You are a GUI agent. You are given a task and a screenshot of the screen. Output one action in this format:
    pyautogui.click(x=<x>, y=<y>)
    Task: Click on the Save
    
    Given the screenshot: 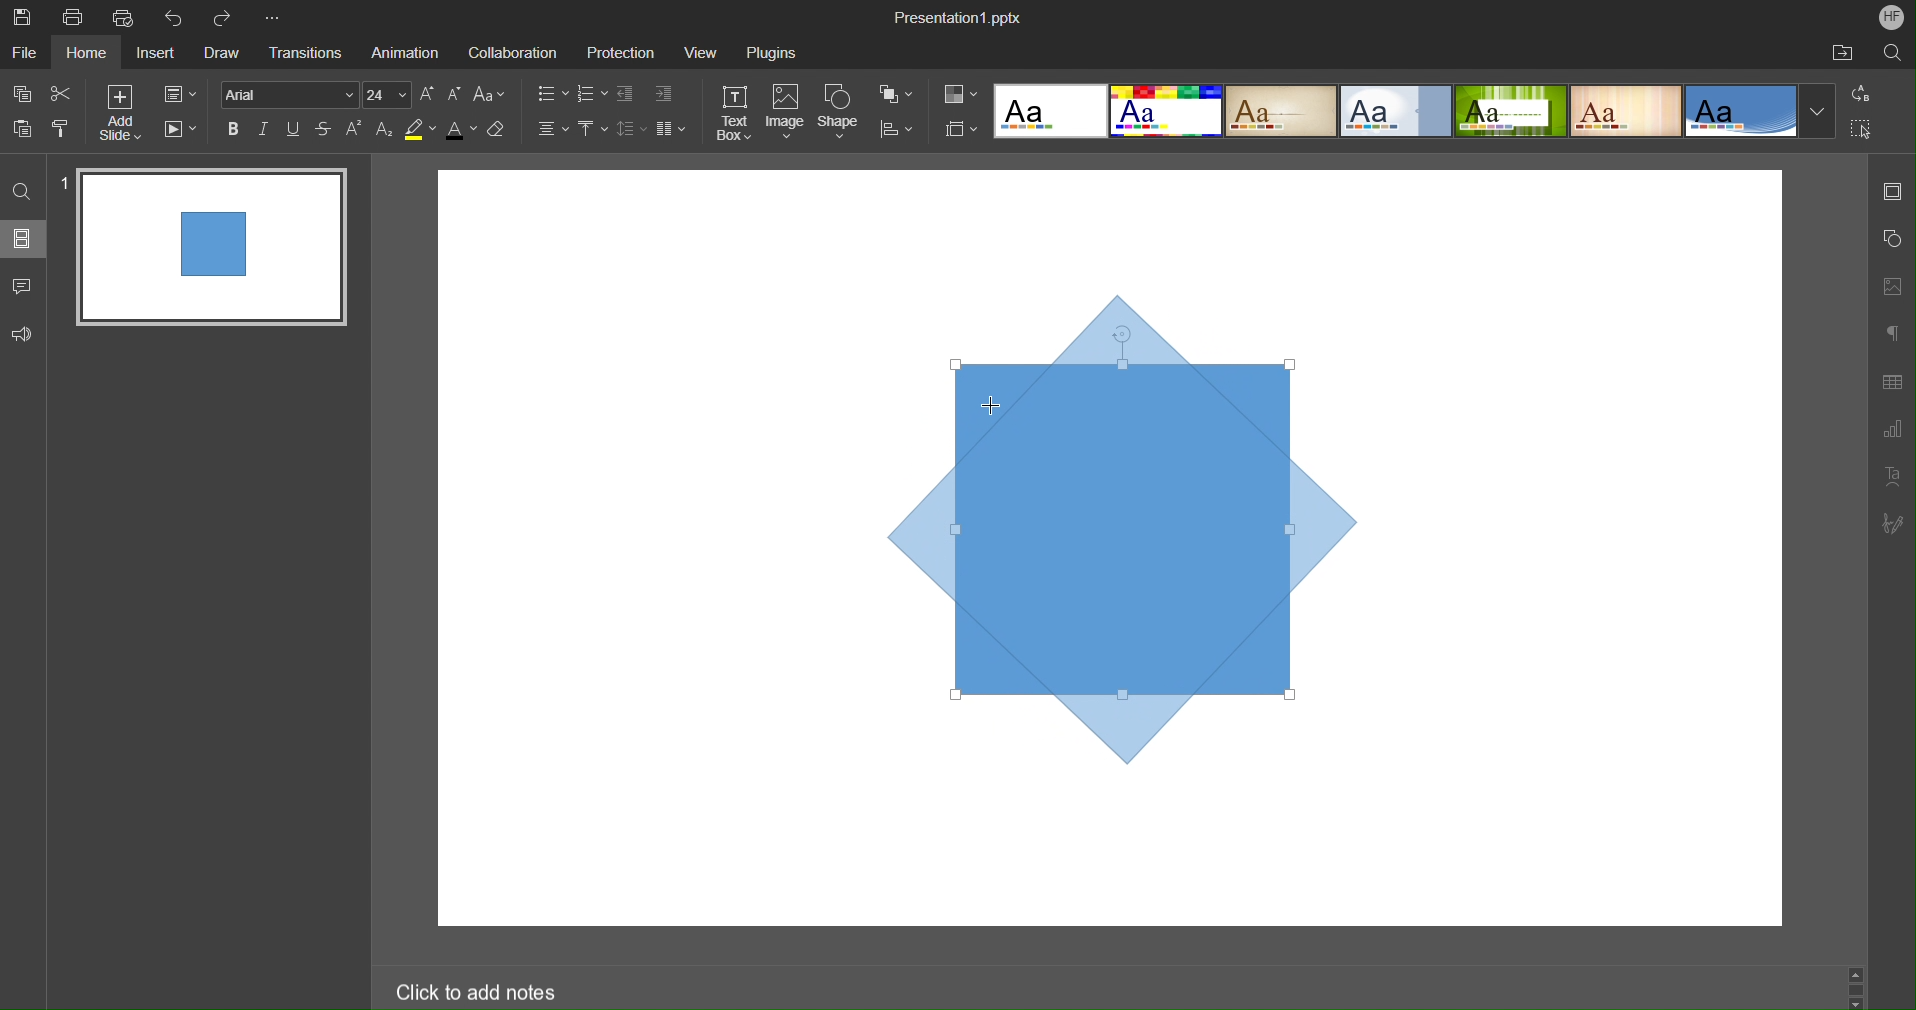 What is the action you would take?
    pyautogui.click(x=32, y=19)
    